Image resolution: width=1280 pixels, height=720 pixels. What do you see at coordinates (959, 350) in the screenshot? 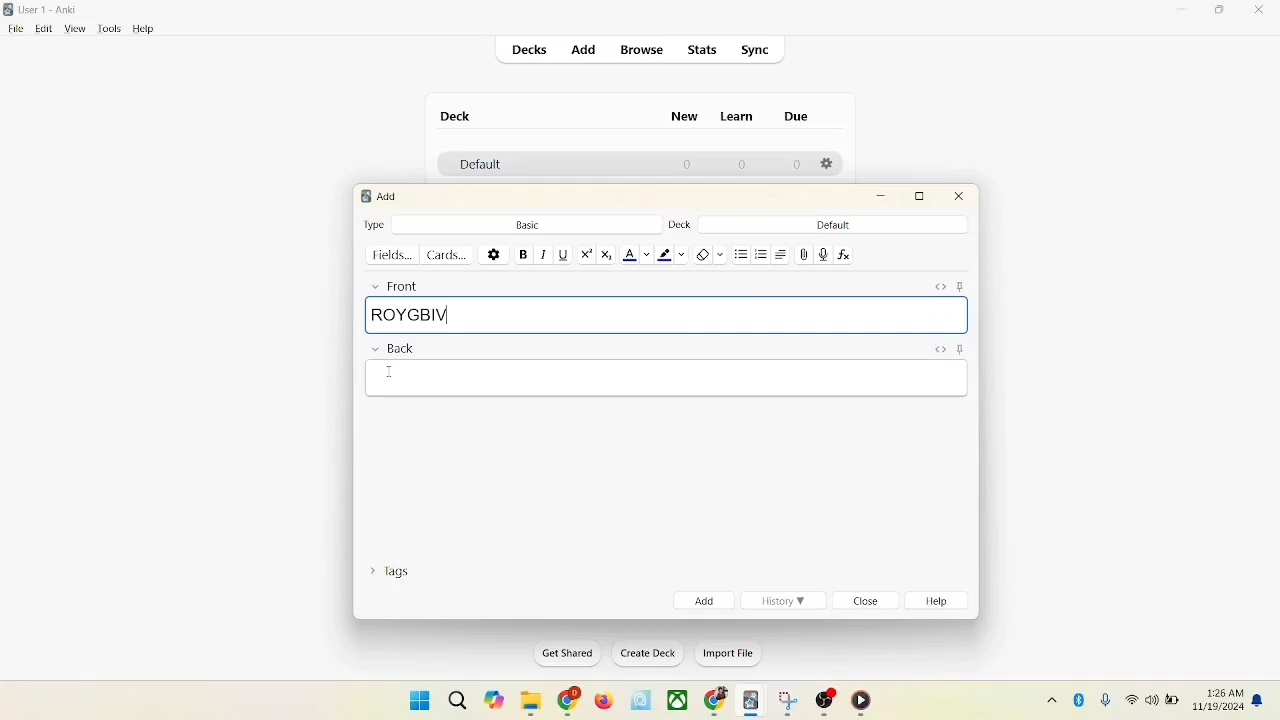
I see `sticky` at bounding box center [959, 350].